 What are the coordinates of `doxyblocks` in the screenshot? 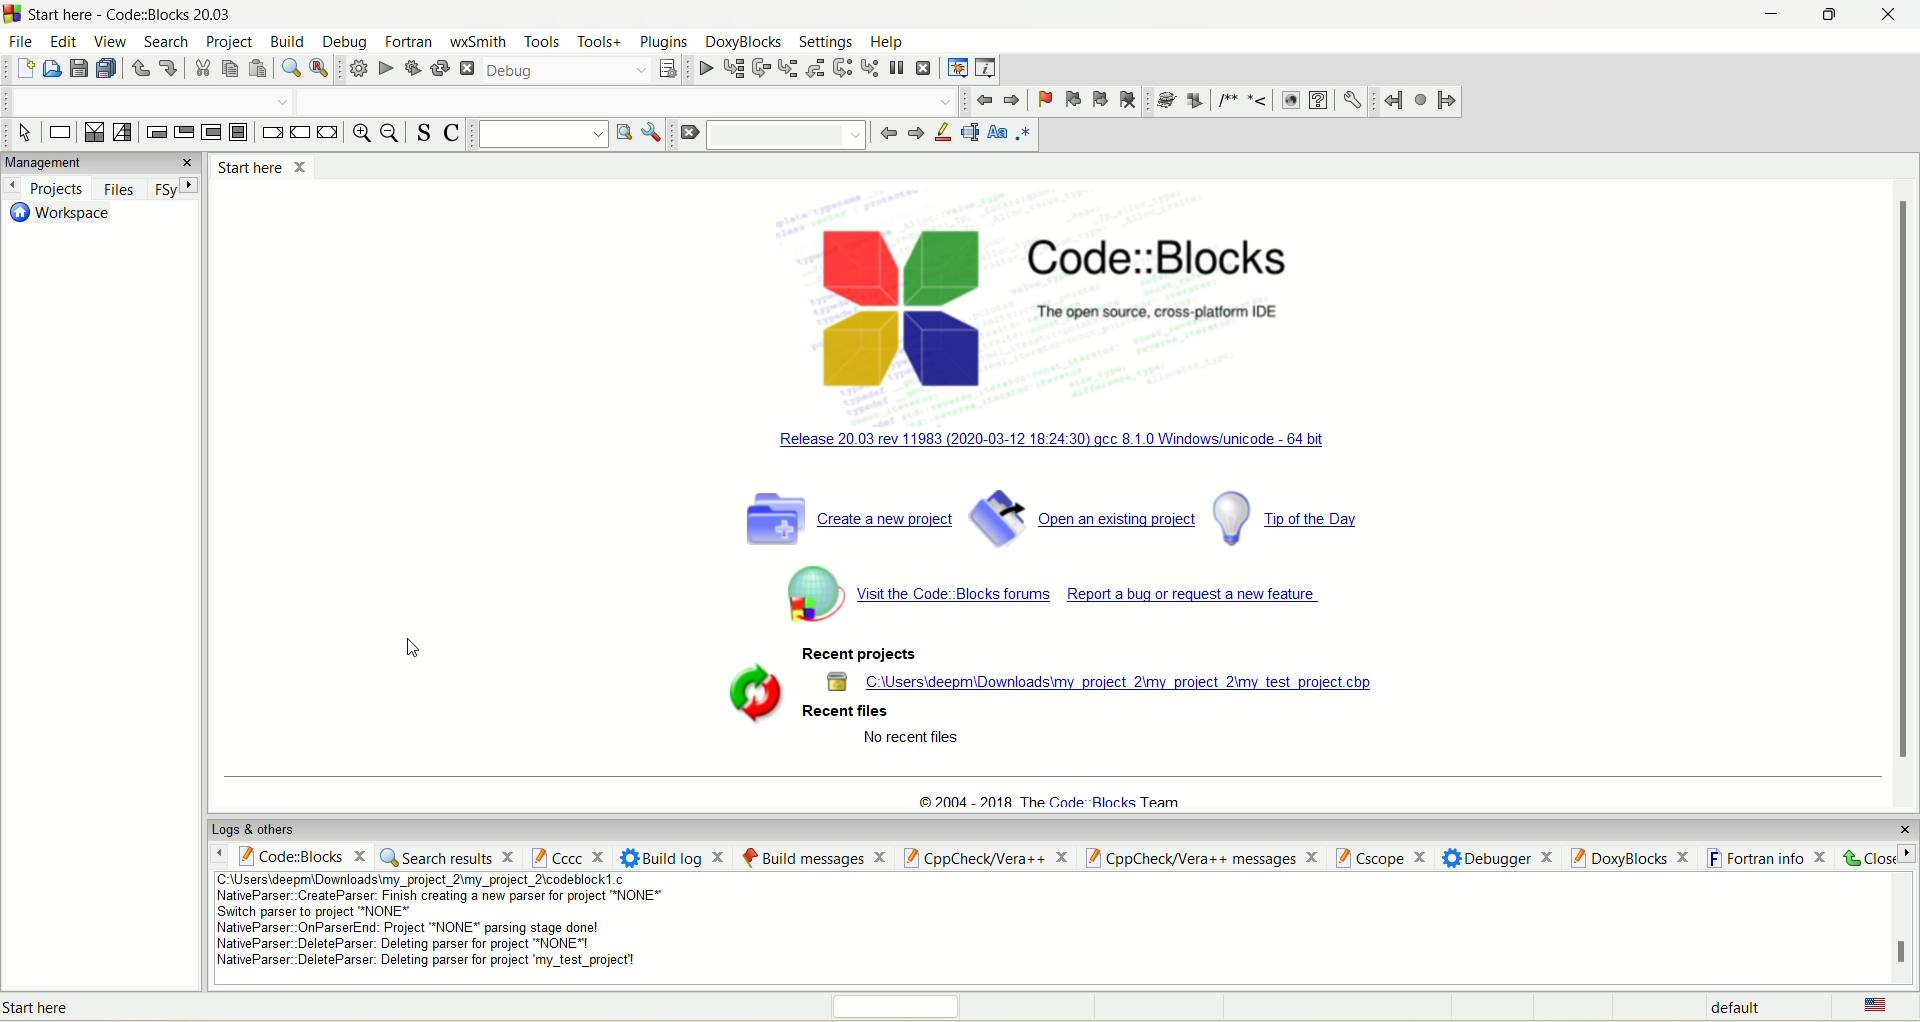 It's located at (1633, 858).